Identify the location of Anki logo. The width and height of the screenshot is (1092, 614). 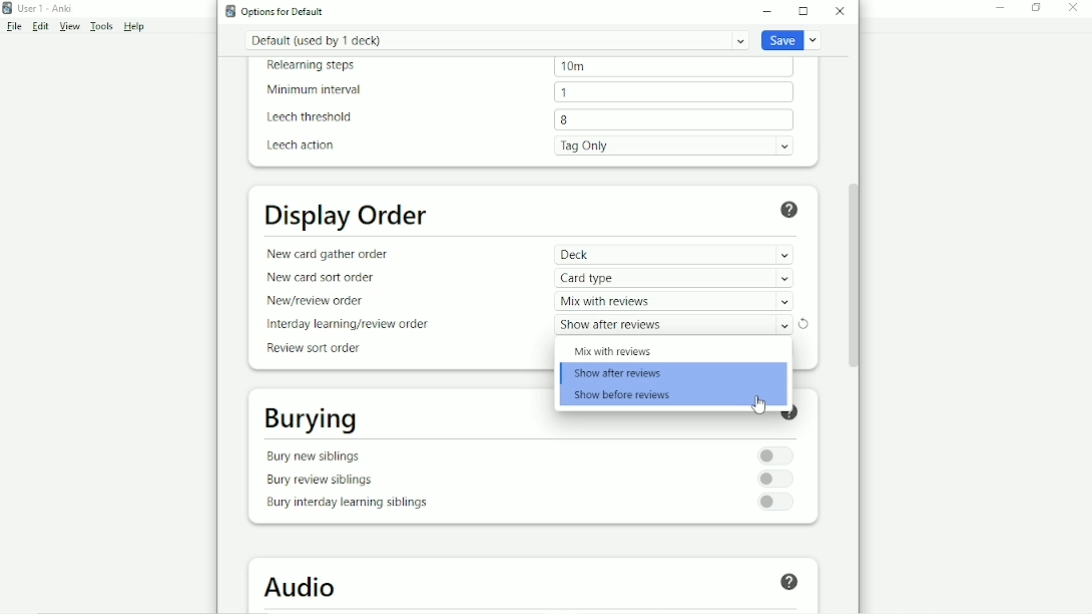
(230, 11).